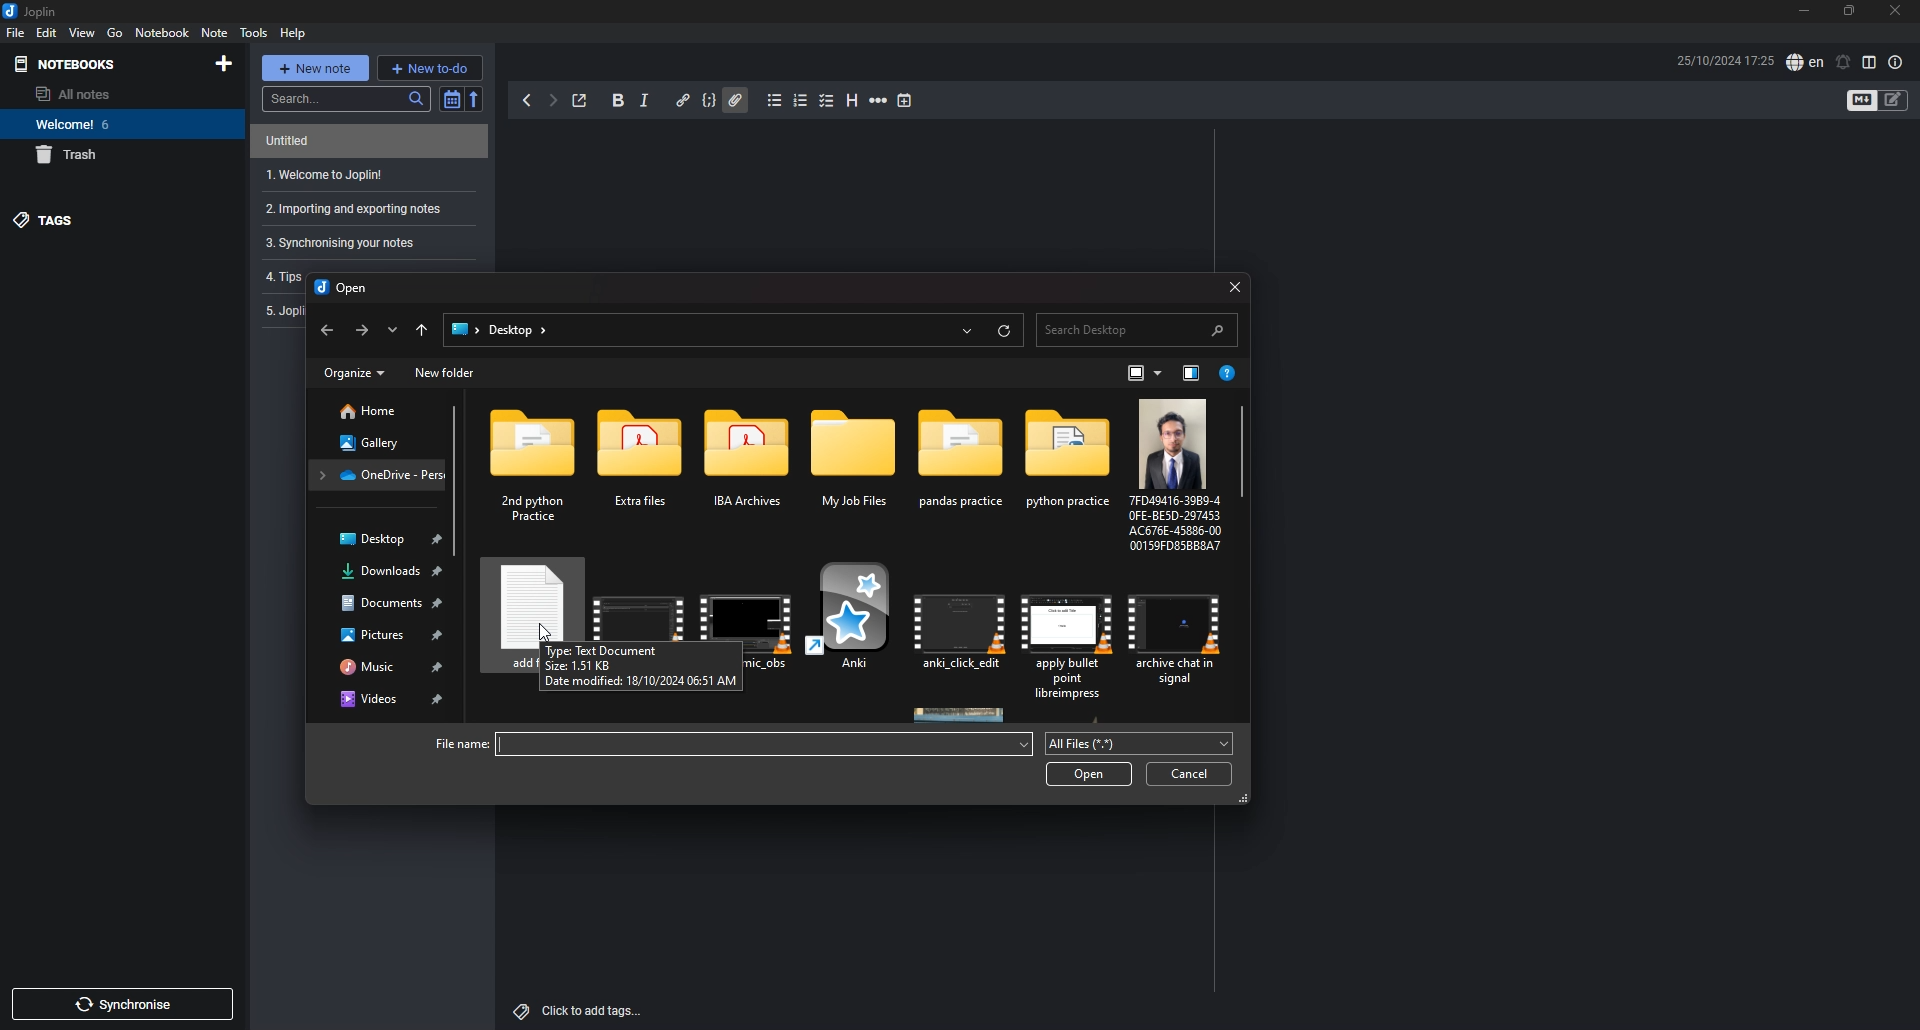  What do you see at coordinates (1861, 100) in the screenshot?
I see `toggle editors` at bounding box center [1861, 100].